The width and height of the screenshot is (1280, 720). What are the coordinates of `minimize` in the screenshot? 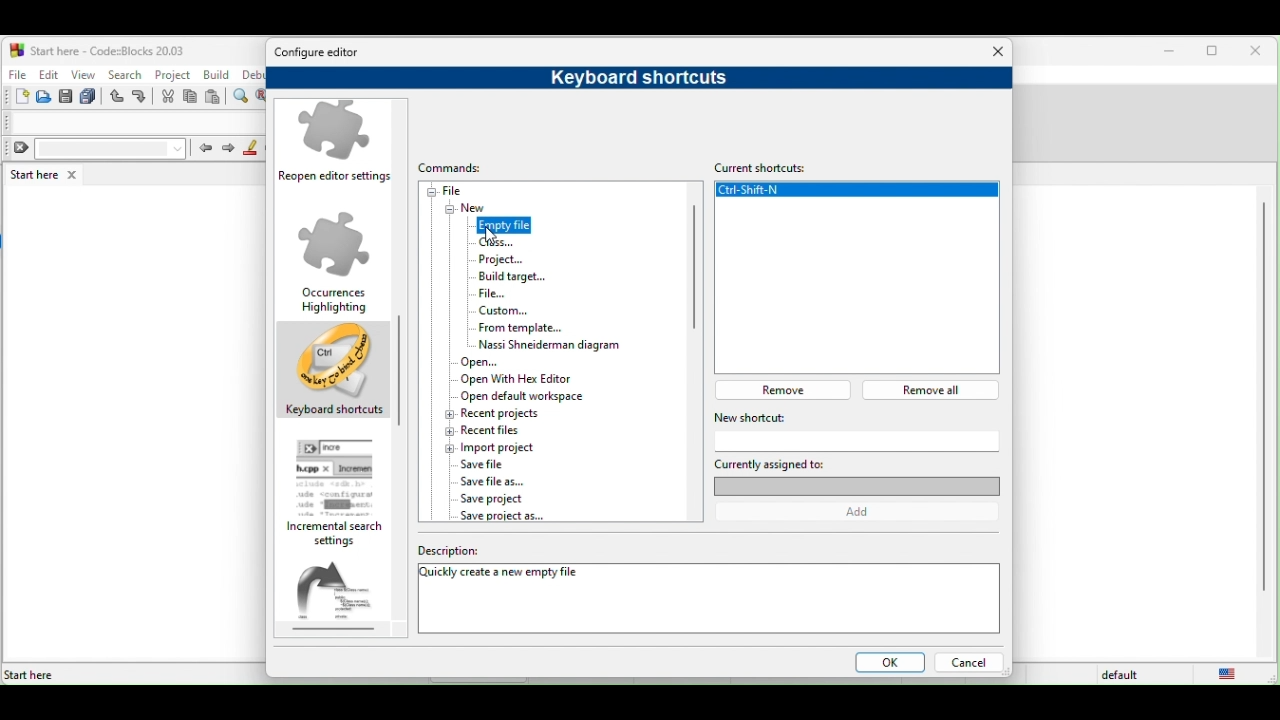 It's located at (1170, 52).